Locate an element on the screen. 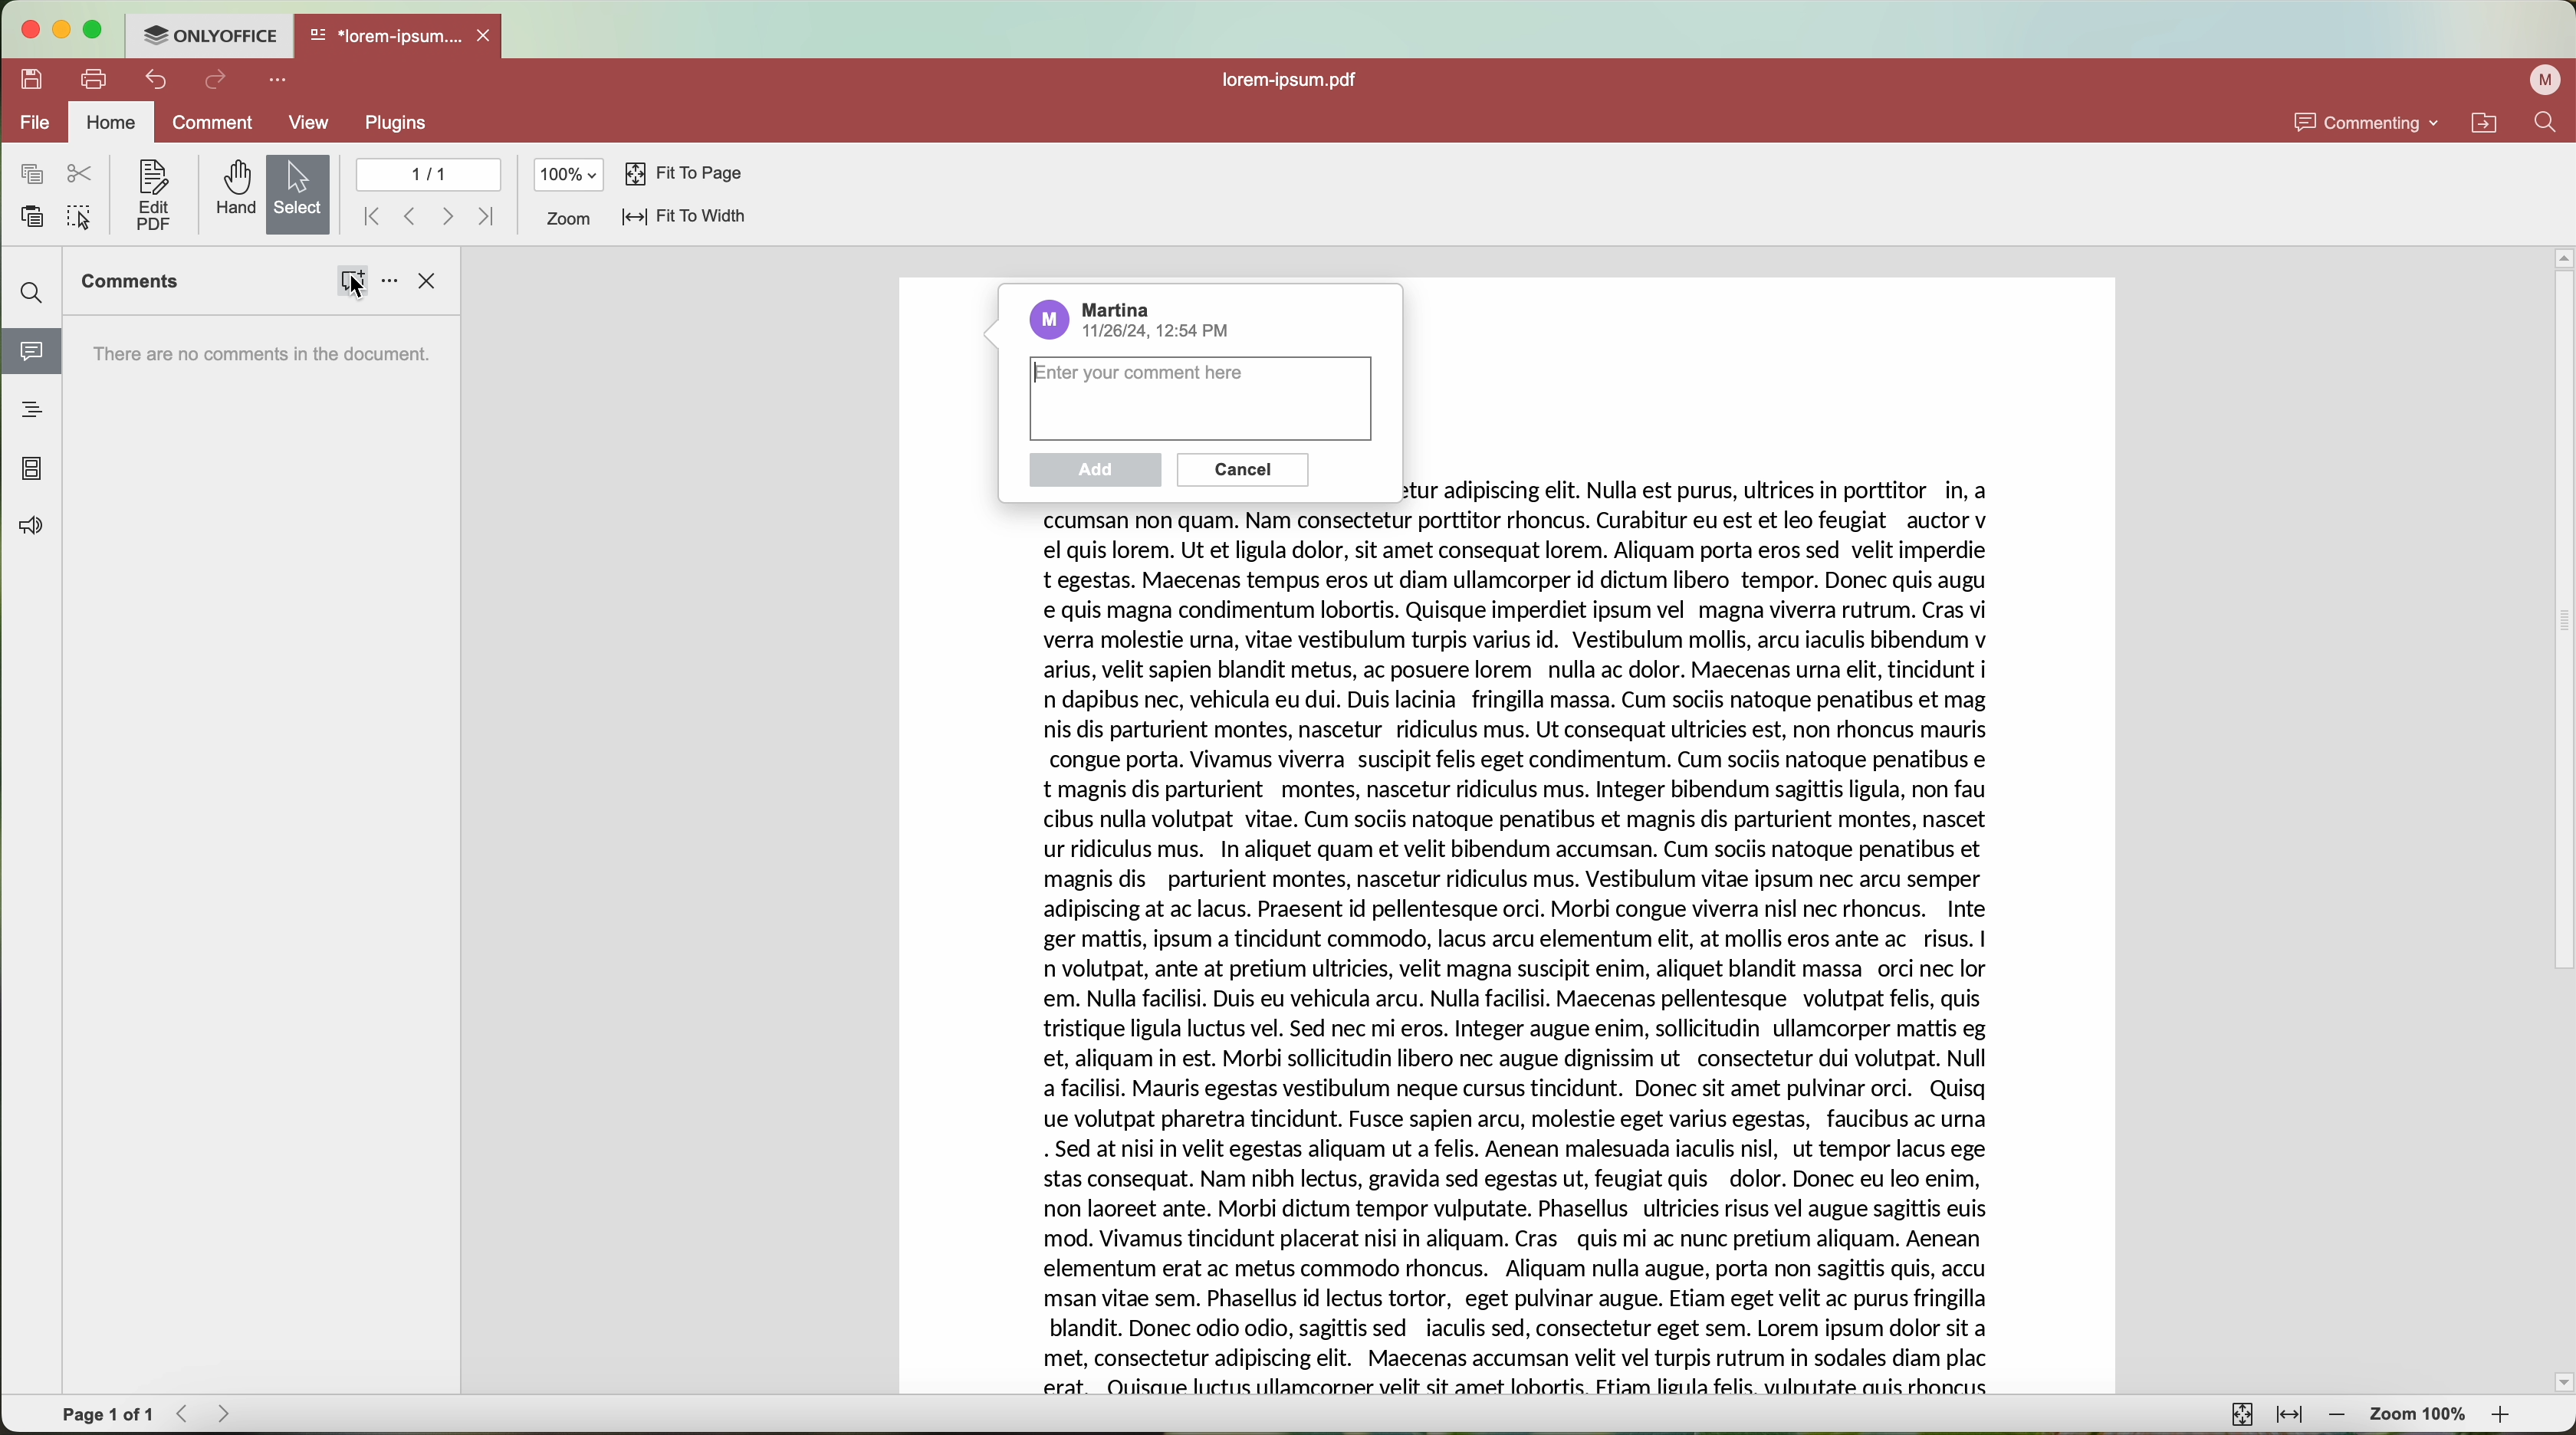  plugins is located at coordinates (394, 125).